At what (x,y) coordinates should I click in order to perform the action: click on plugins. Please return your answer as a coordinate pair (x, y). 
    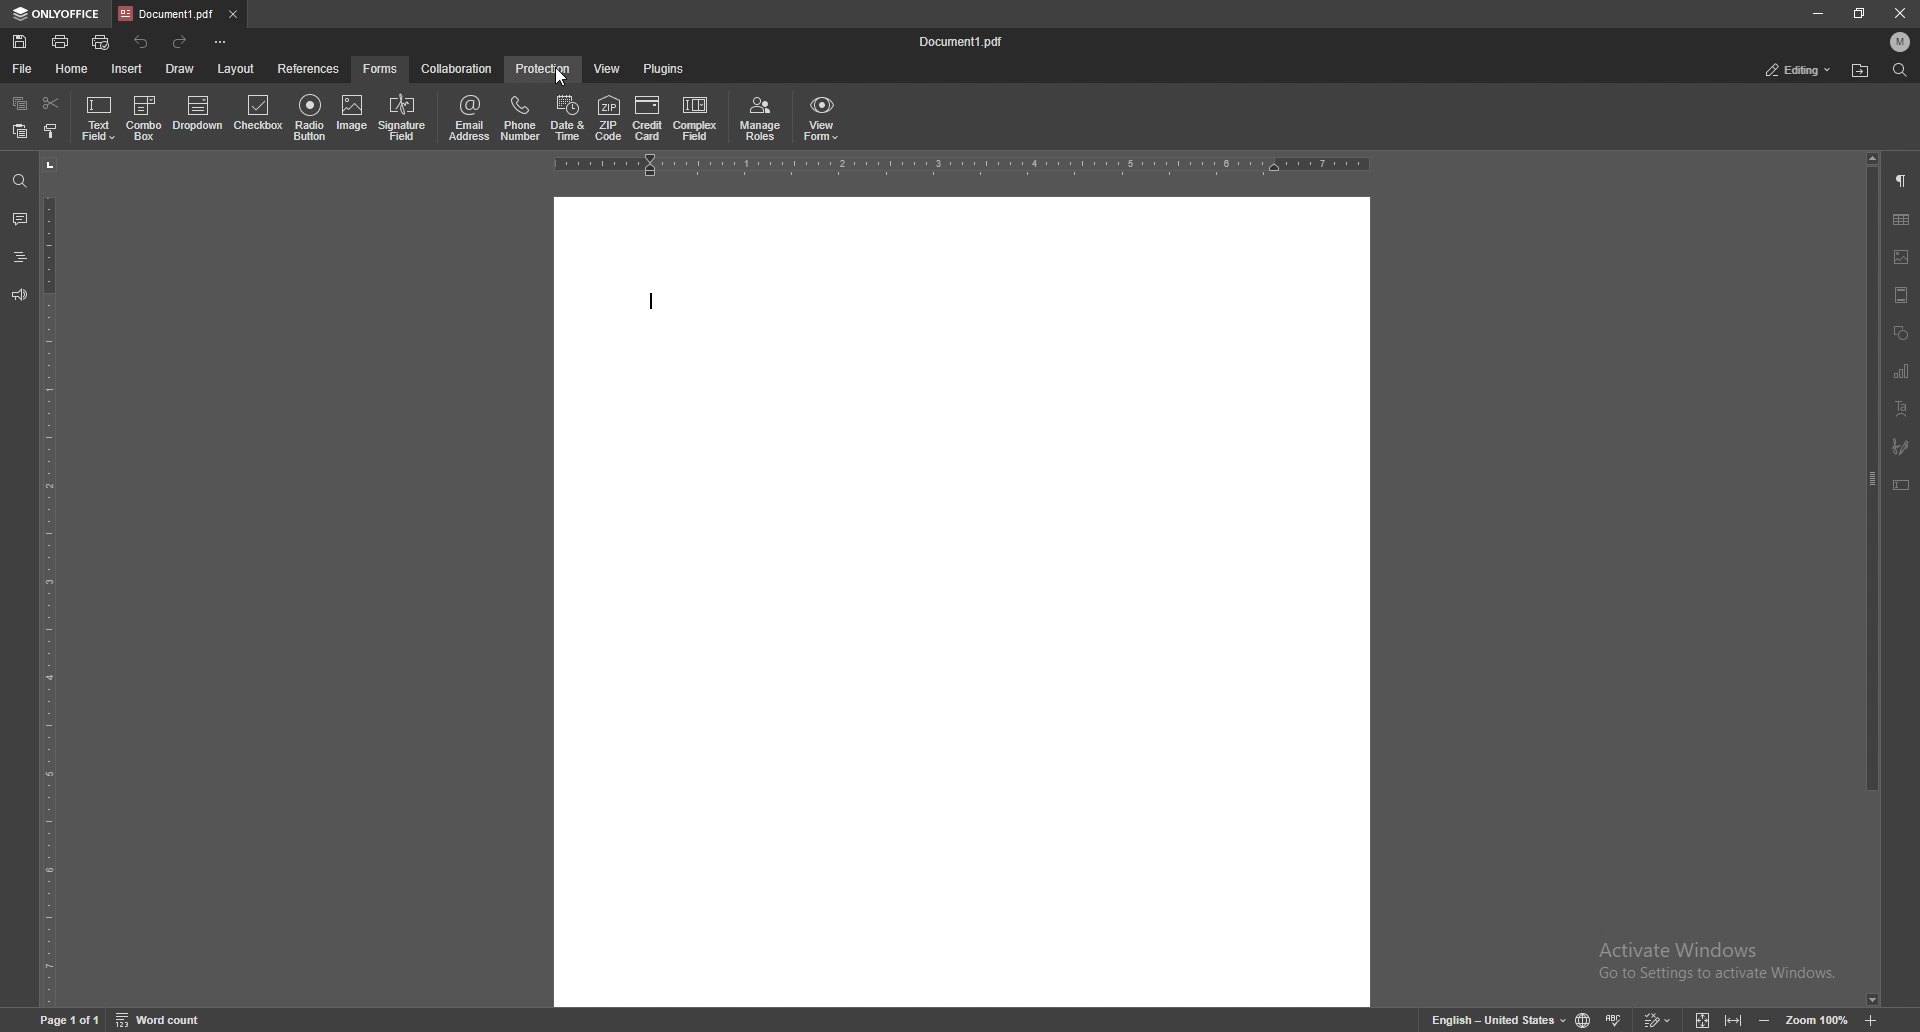
    Looking at the image, I should click on (666, 69).